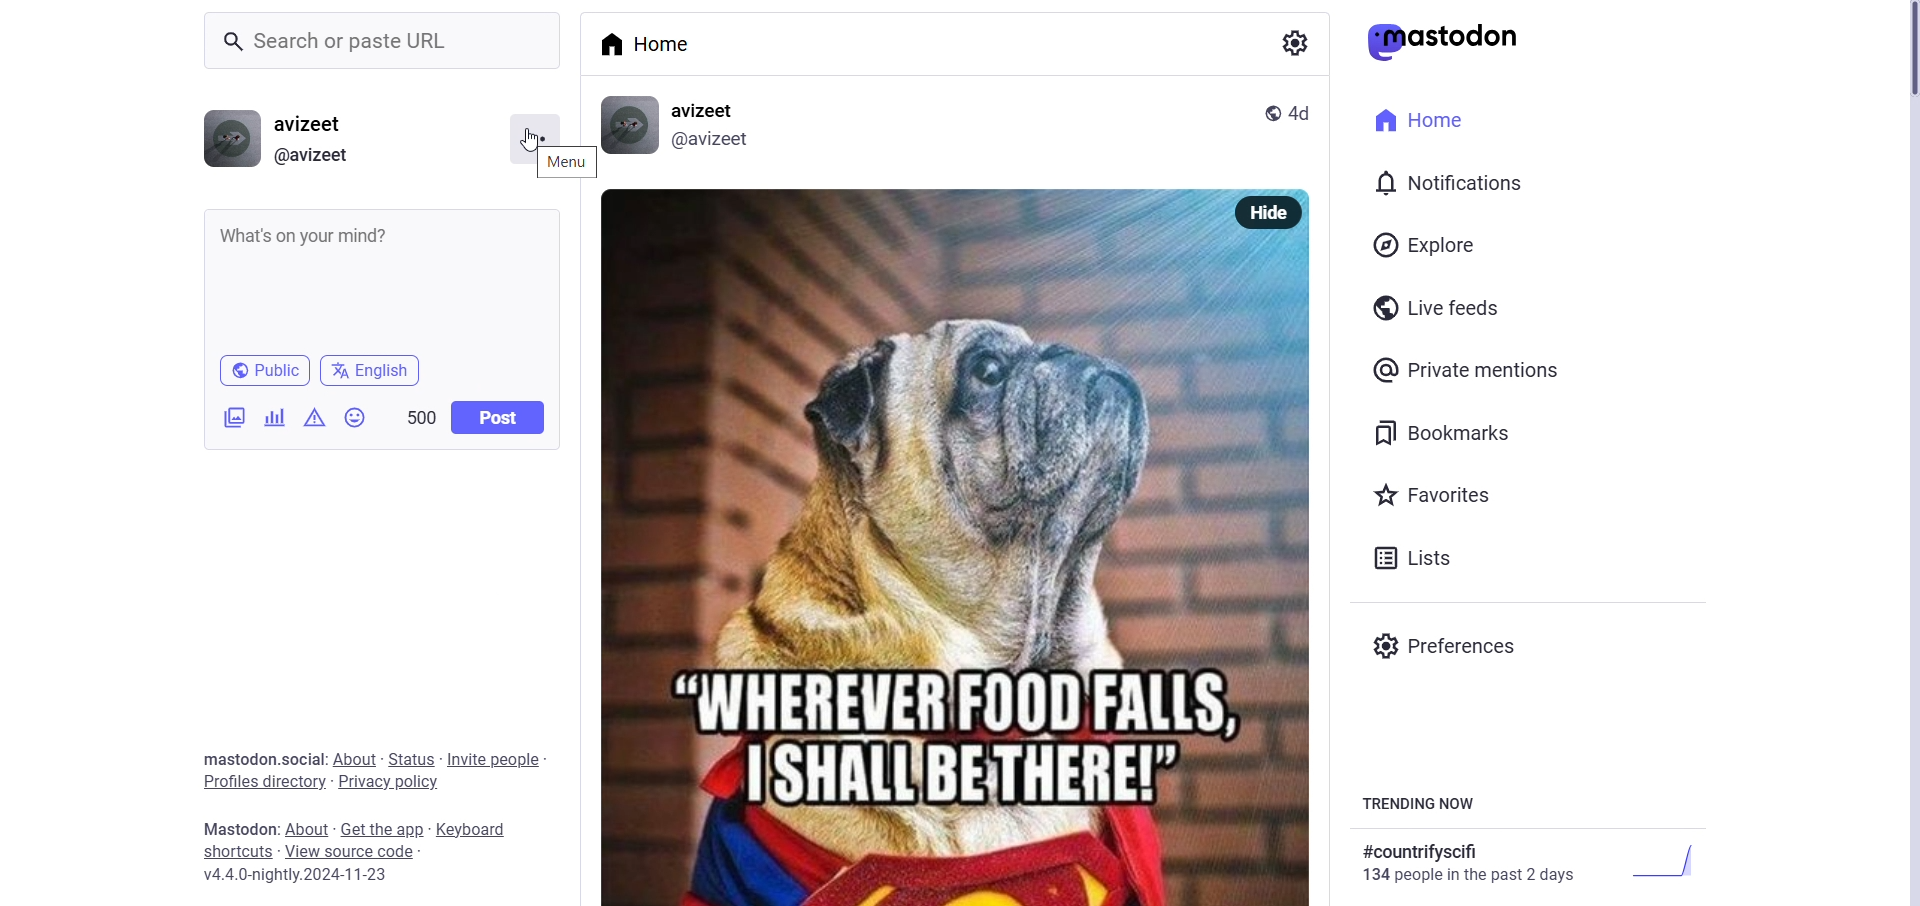 This screenshot has width=1920, height=906. Describe the element at coordinates (390, 782) in the screenshot. I see `privacy oplicy` at that location.